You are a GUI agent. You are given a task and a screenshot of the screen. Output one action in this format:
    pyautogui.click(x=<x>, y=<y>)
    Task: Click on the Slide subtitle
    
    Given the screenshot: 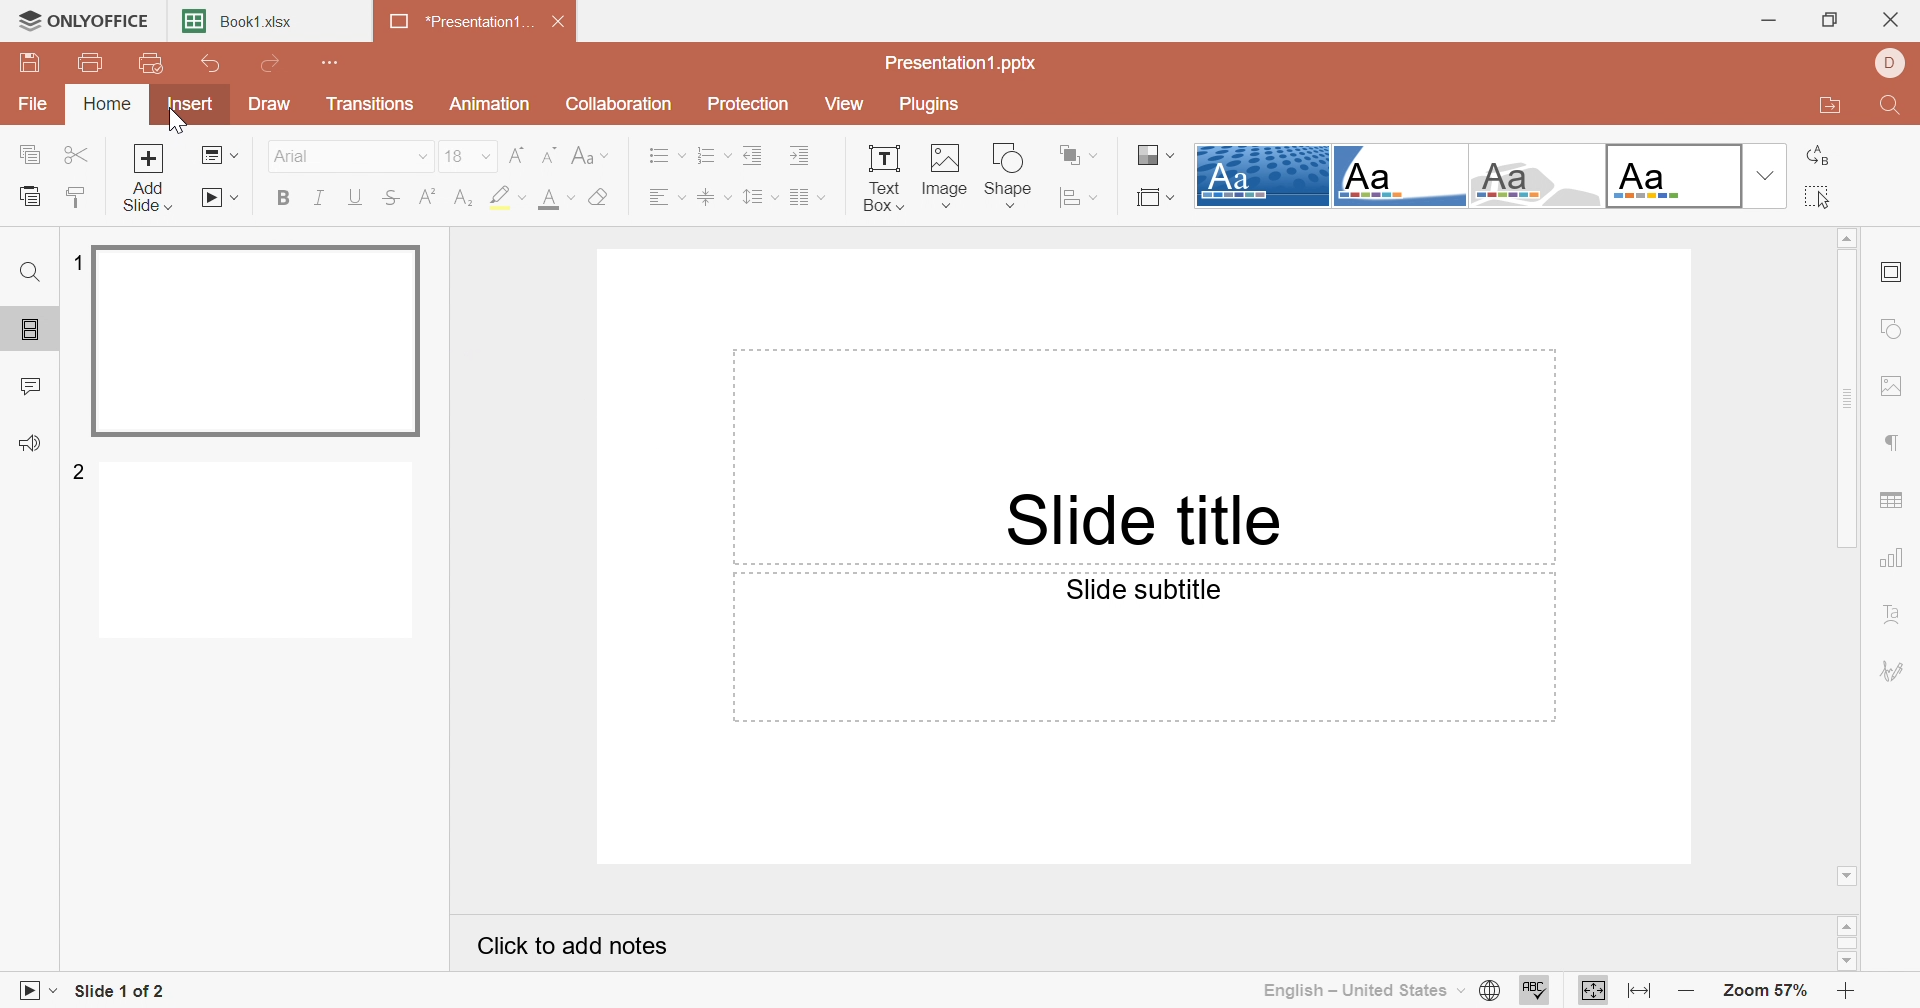 What is the action you would take?
    pyautogui.click(x=1144, y=590)
    